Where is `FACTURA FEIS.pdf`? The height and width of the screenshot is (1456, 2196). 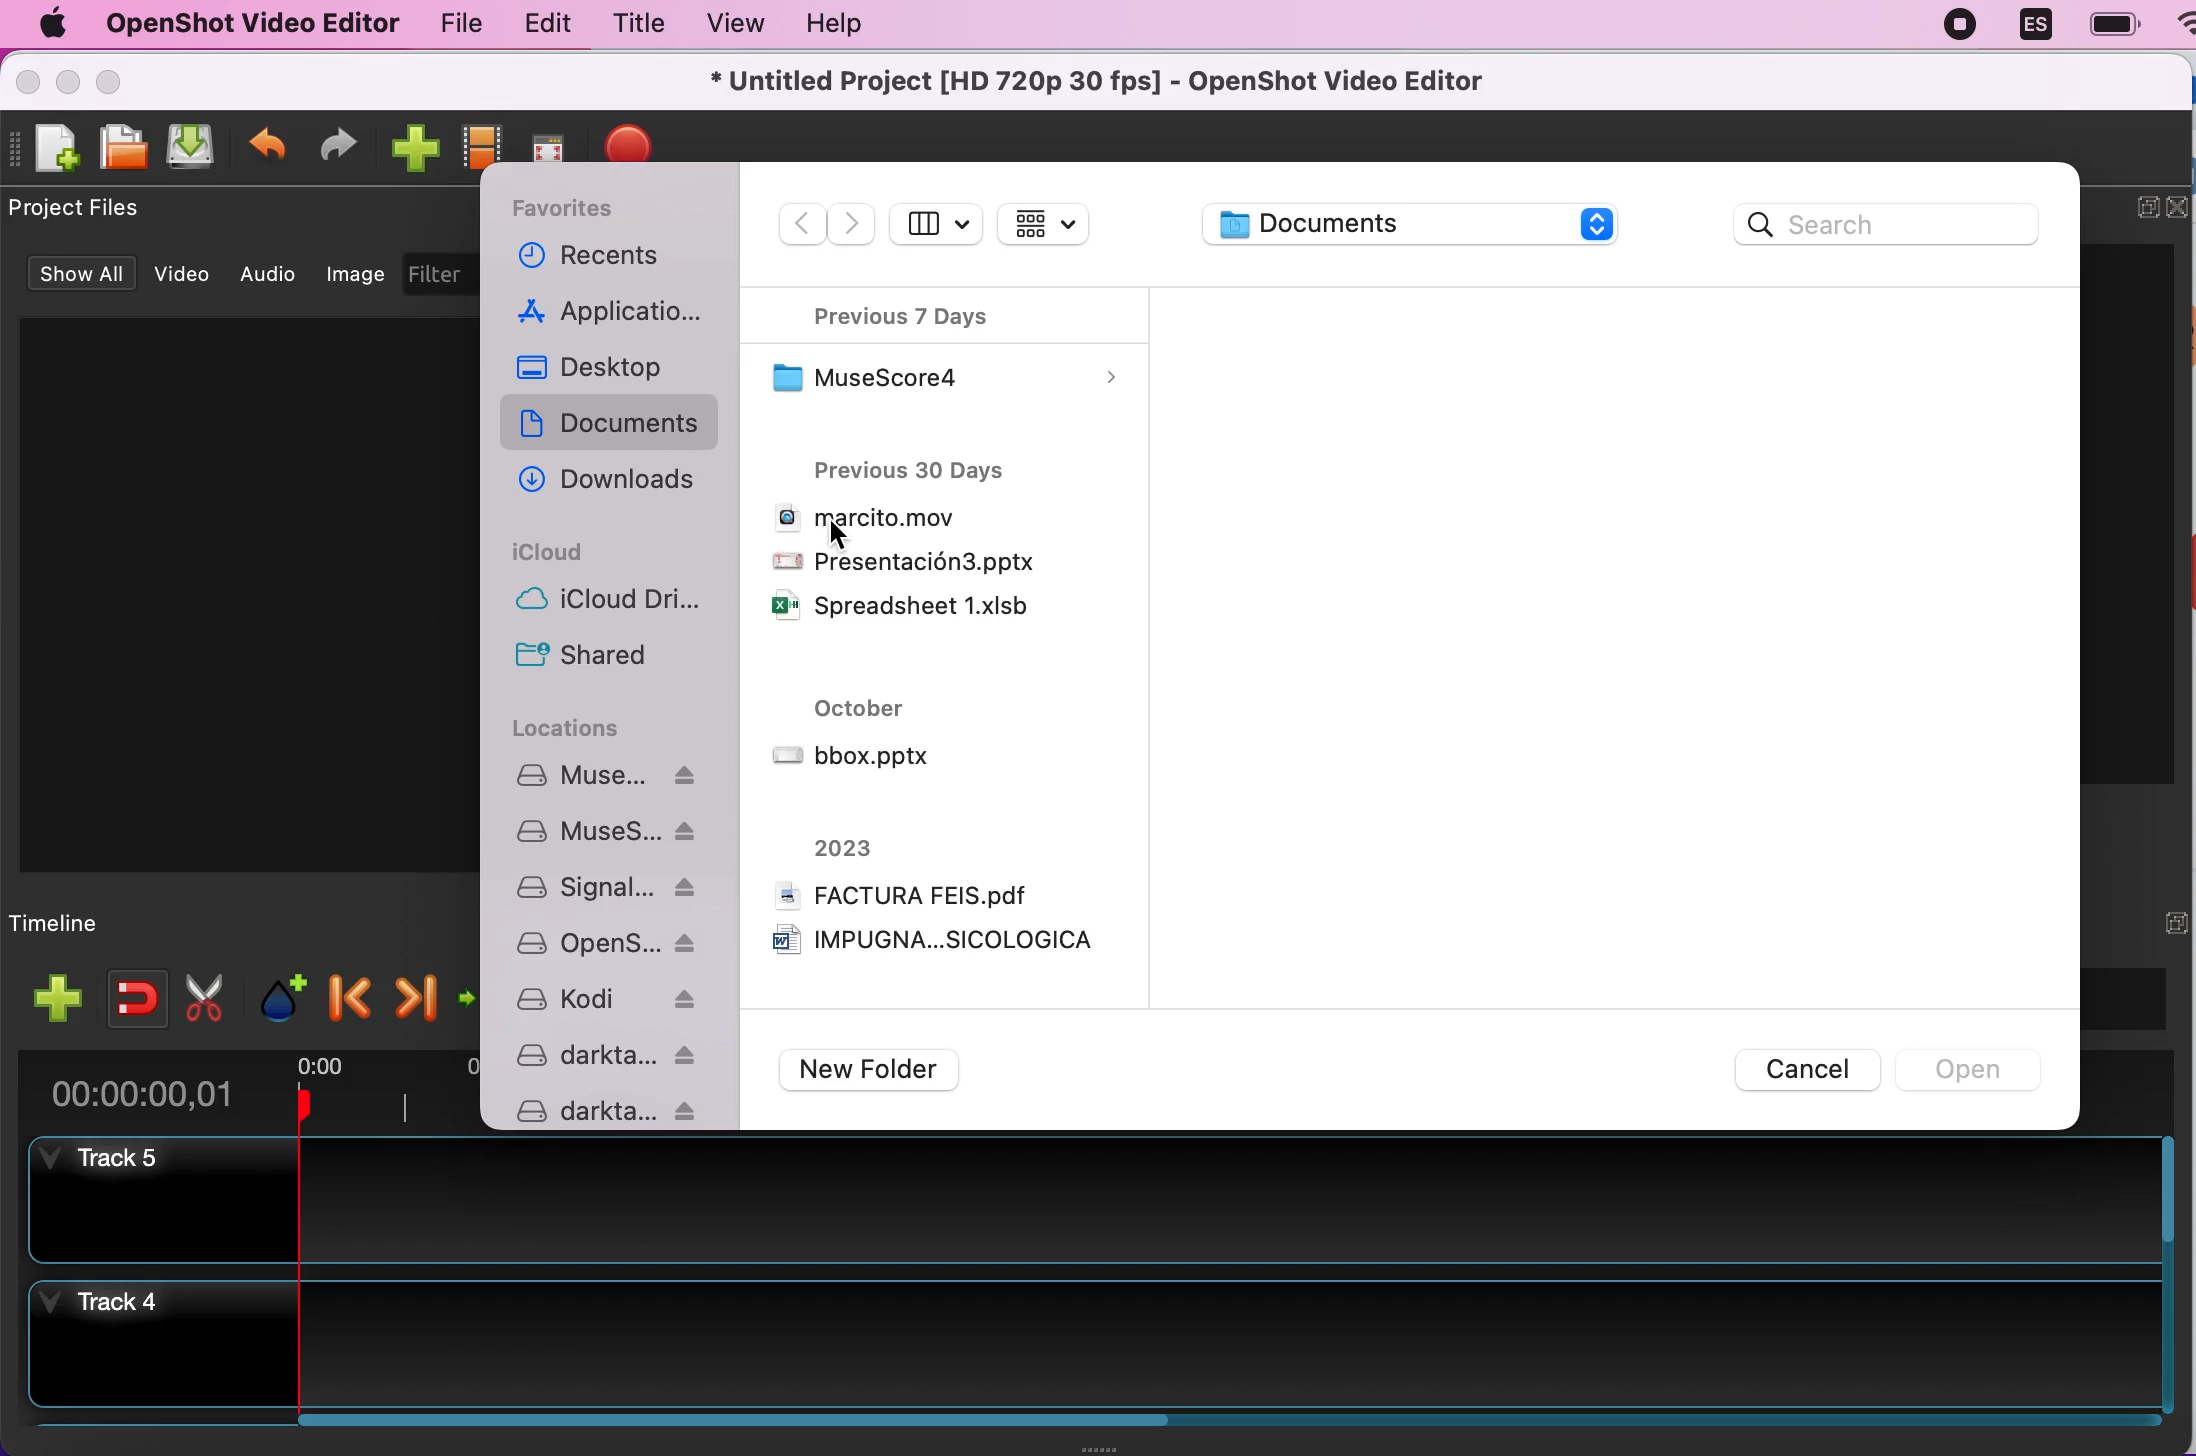 FACTURA FEIS.pdf is located at coordinates (901, 893).